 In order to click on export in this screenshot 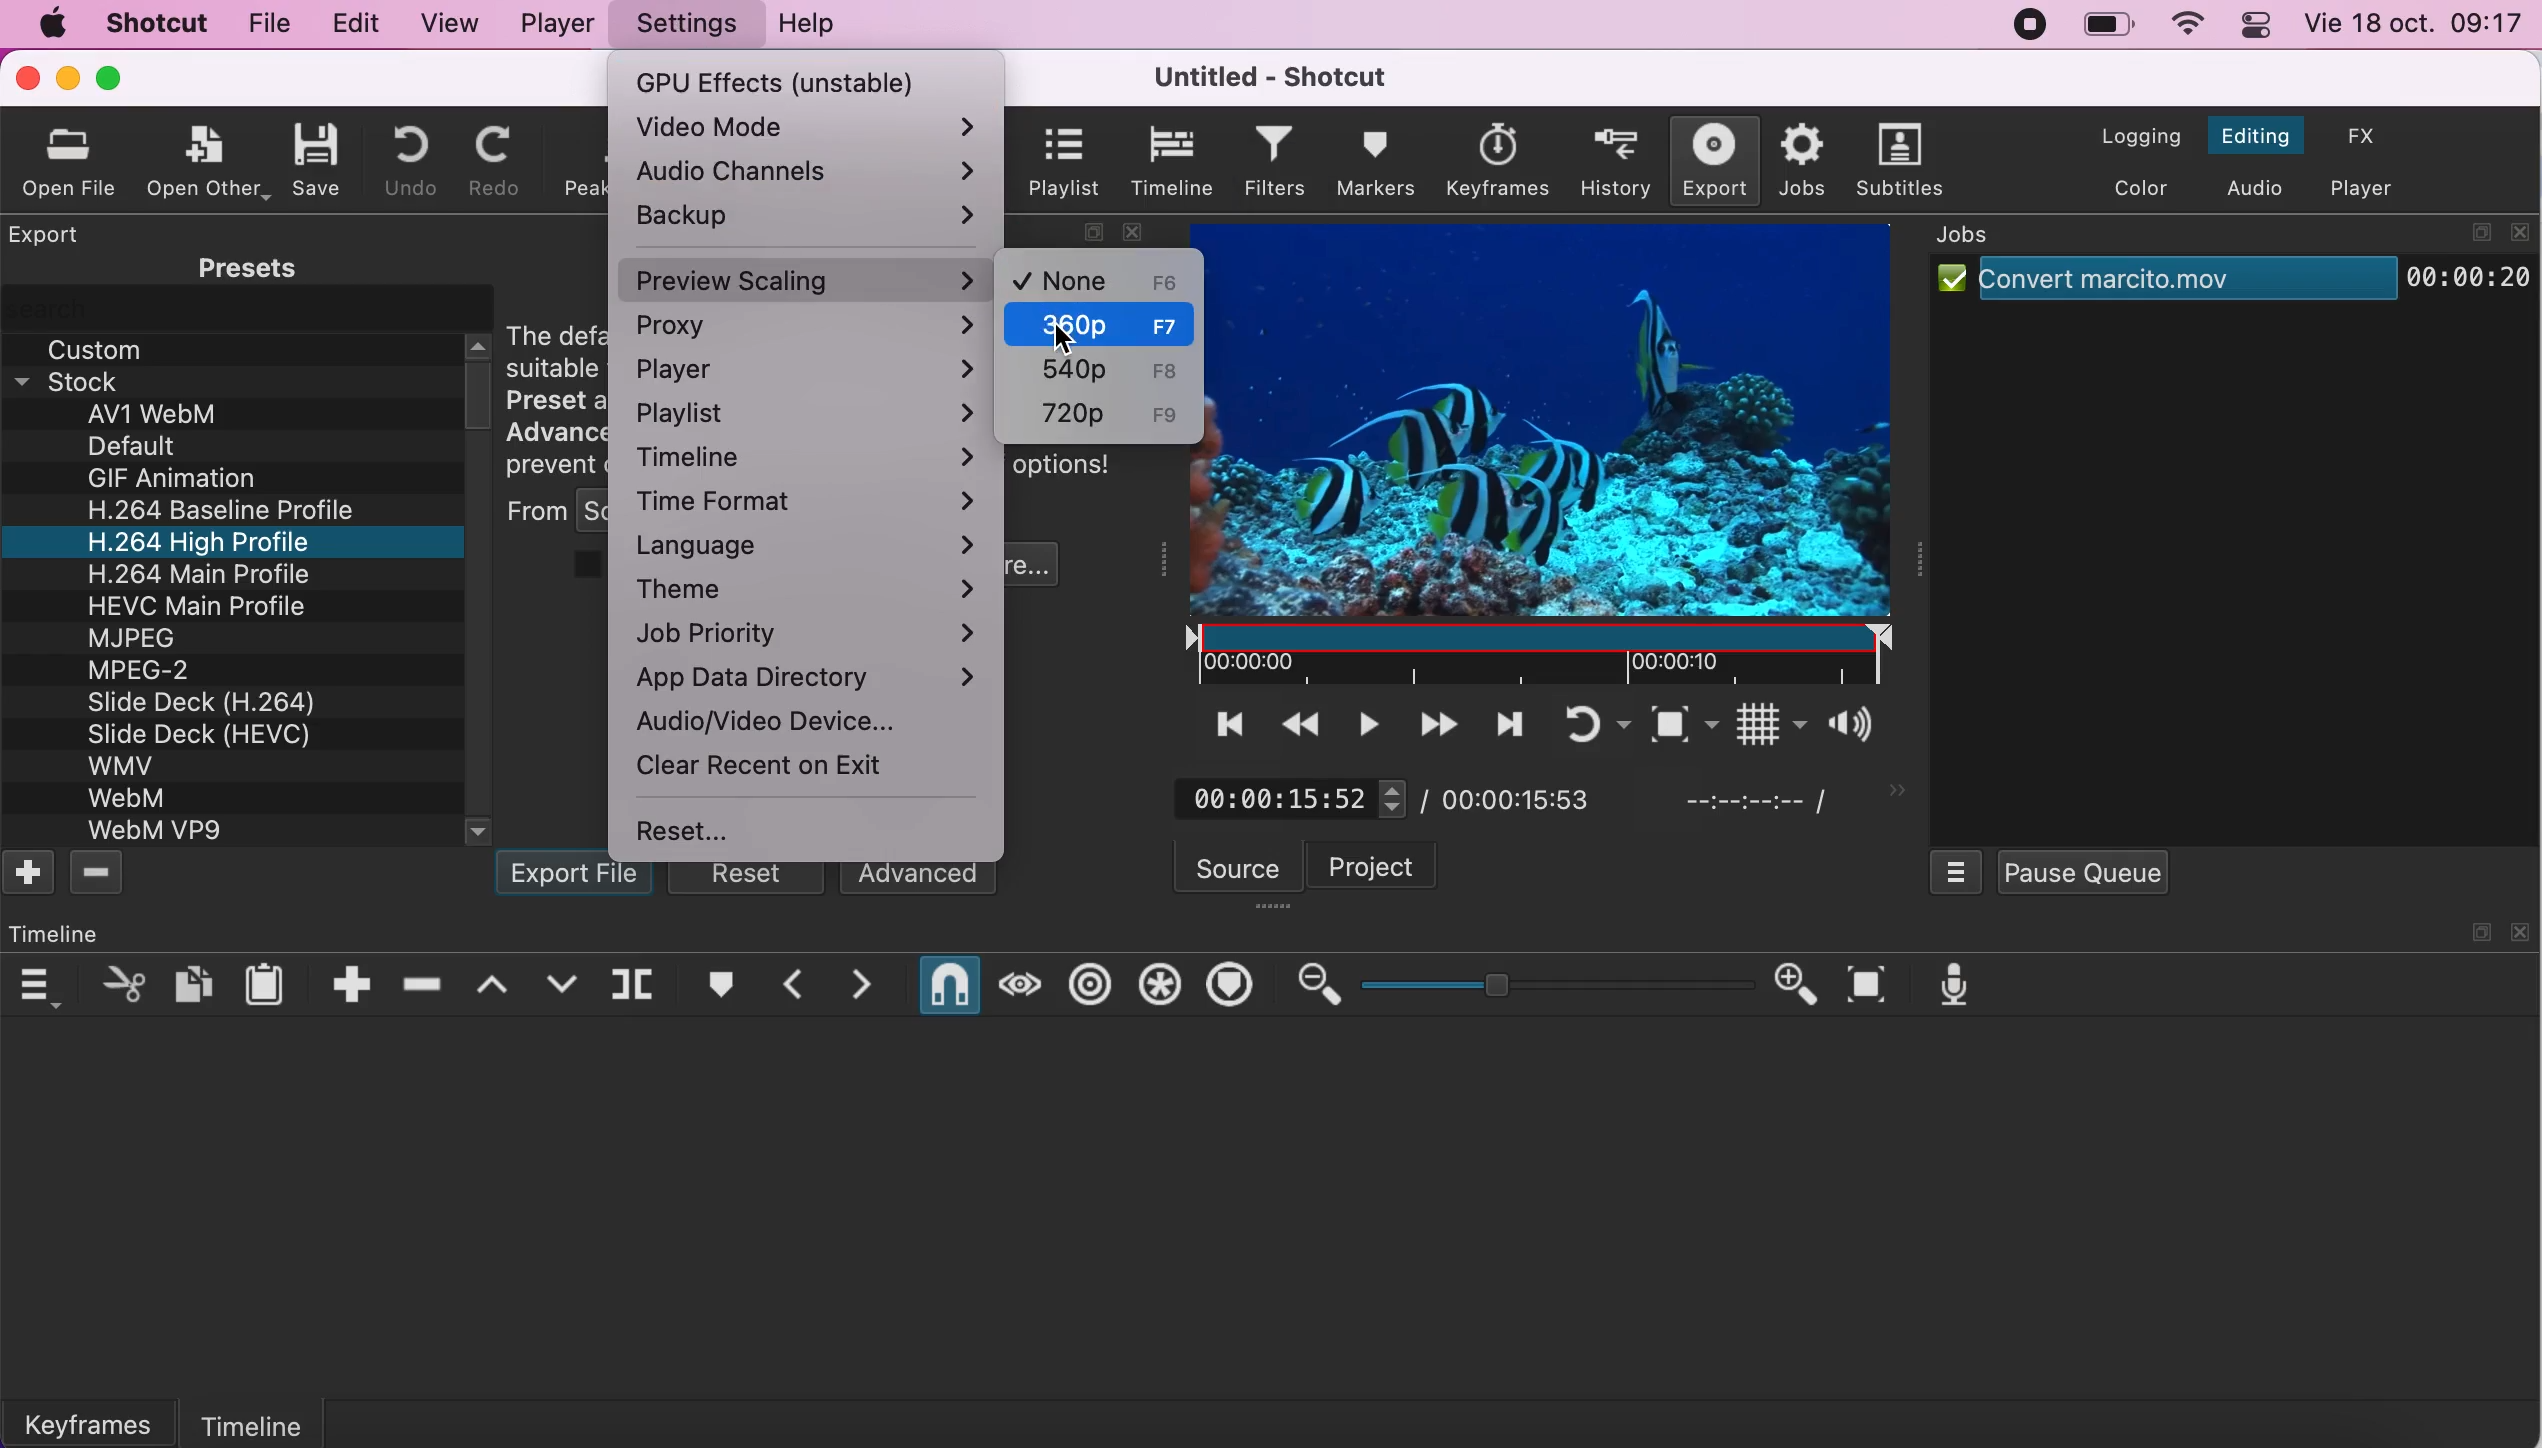, I will do `click(1706, 160)`.